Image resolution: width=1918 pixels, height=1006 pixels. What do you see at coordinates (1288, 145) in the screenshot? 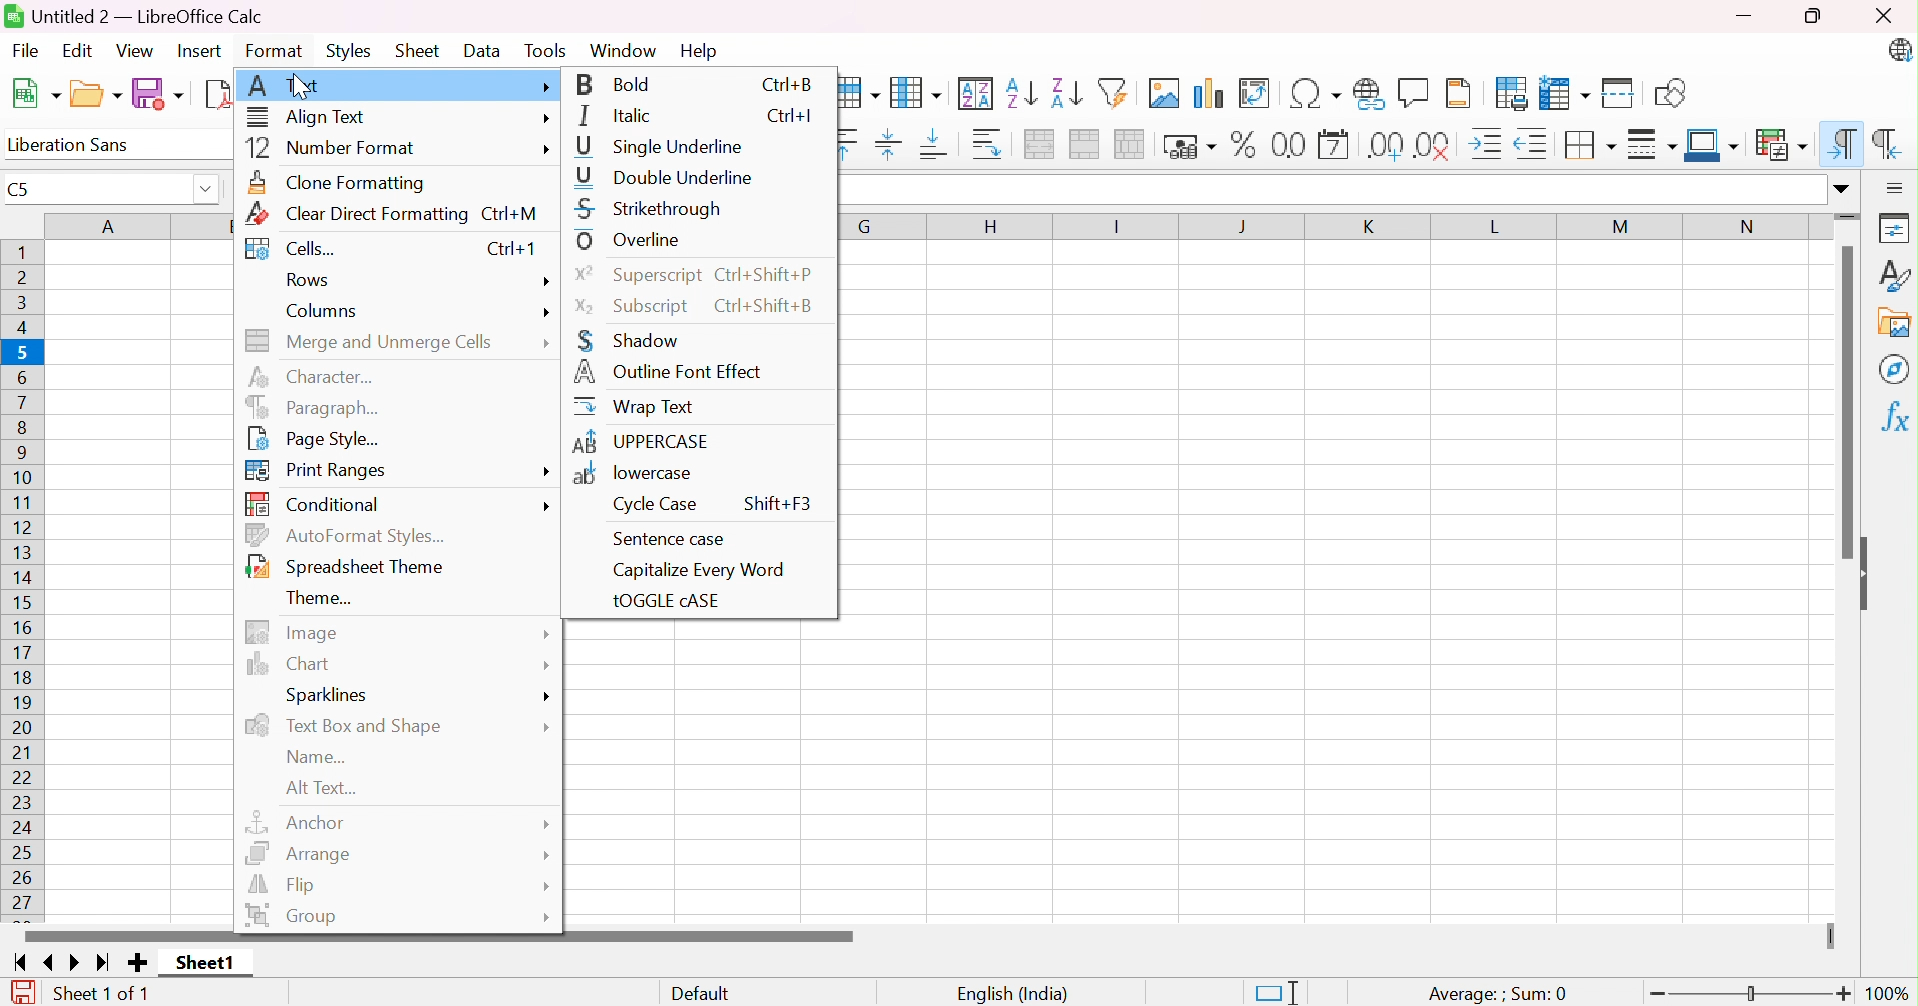
I see `Format as Number` at bounding box center [1288, 145].